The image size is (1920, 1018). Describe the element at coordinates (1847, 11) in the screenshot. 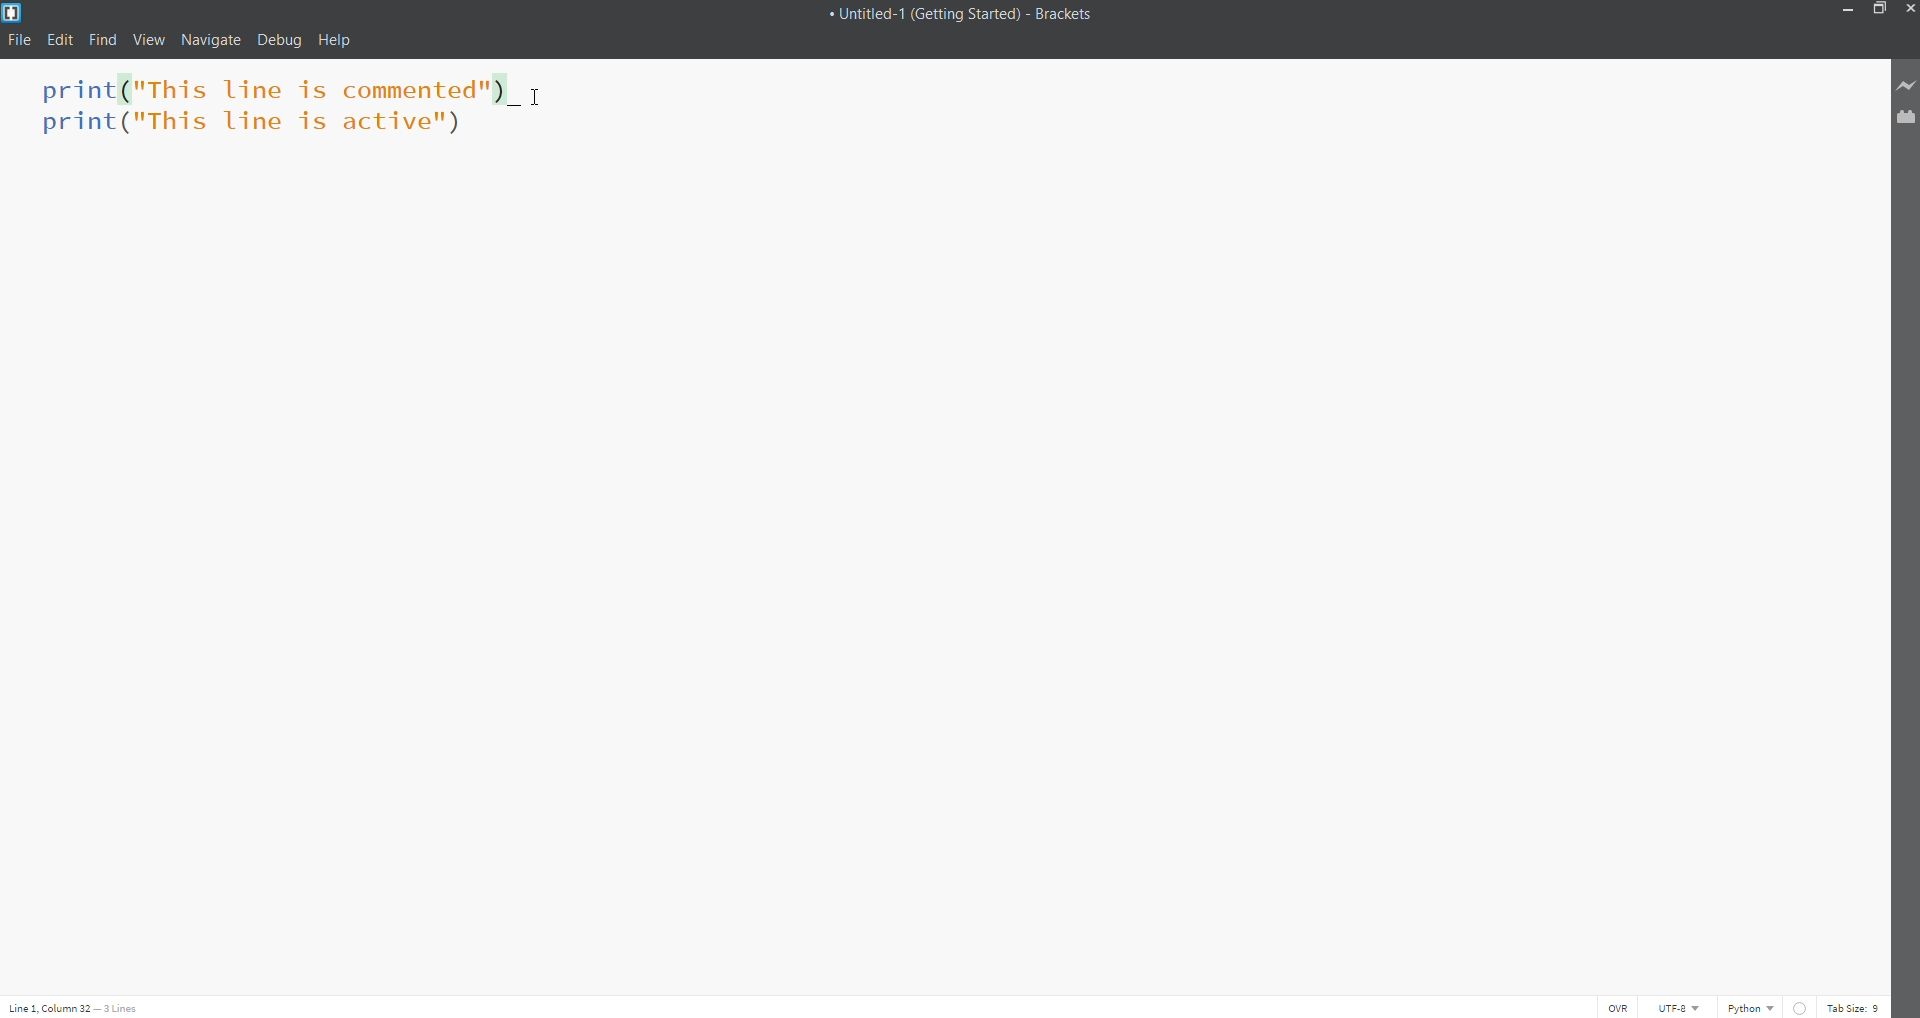

I see `Minimize` at that location.